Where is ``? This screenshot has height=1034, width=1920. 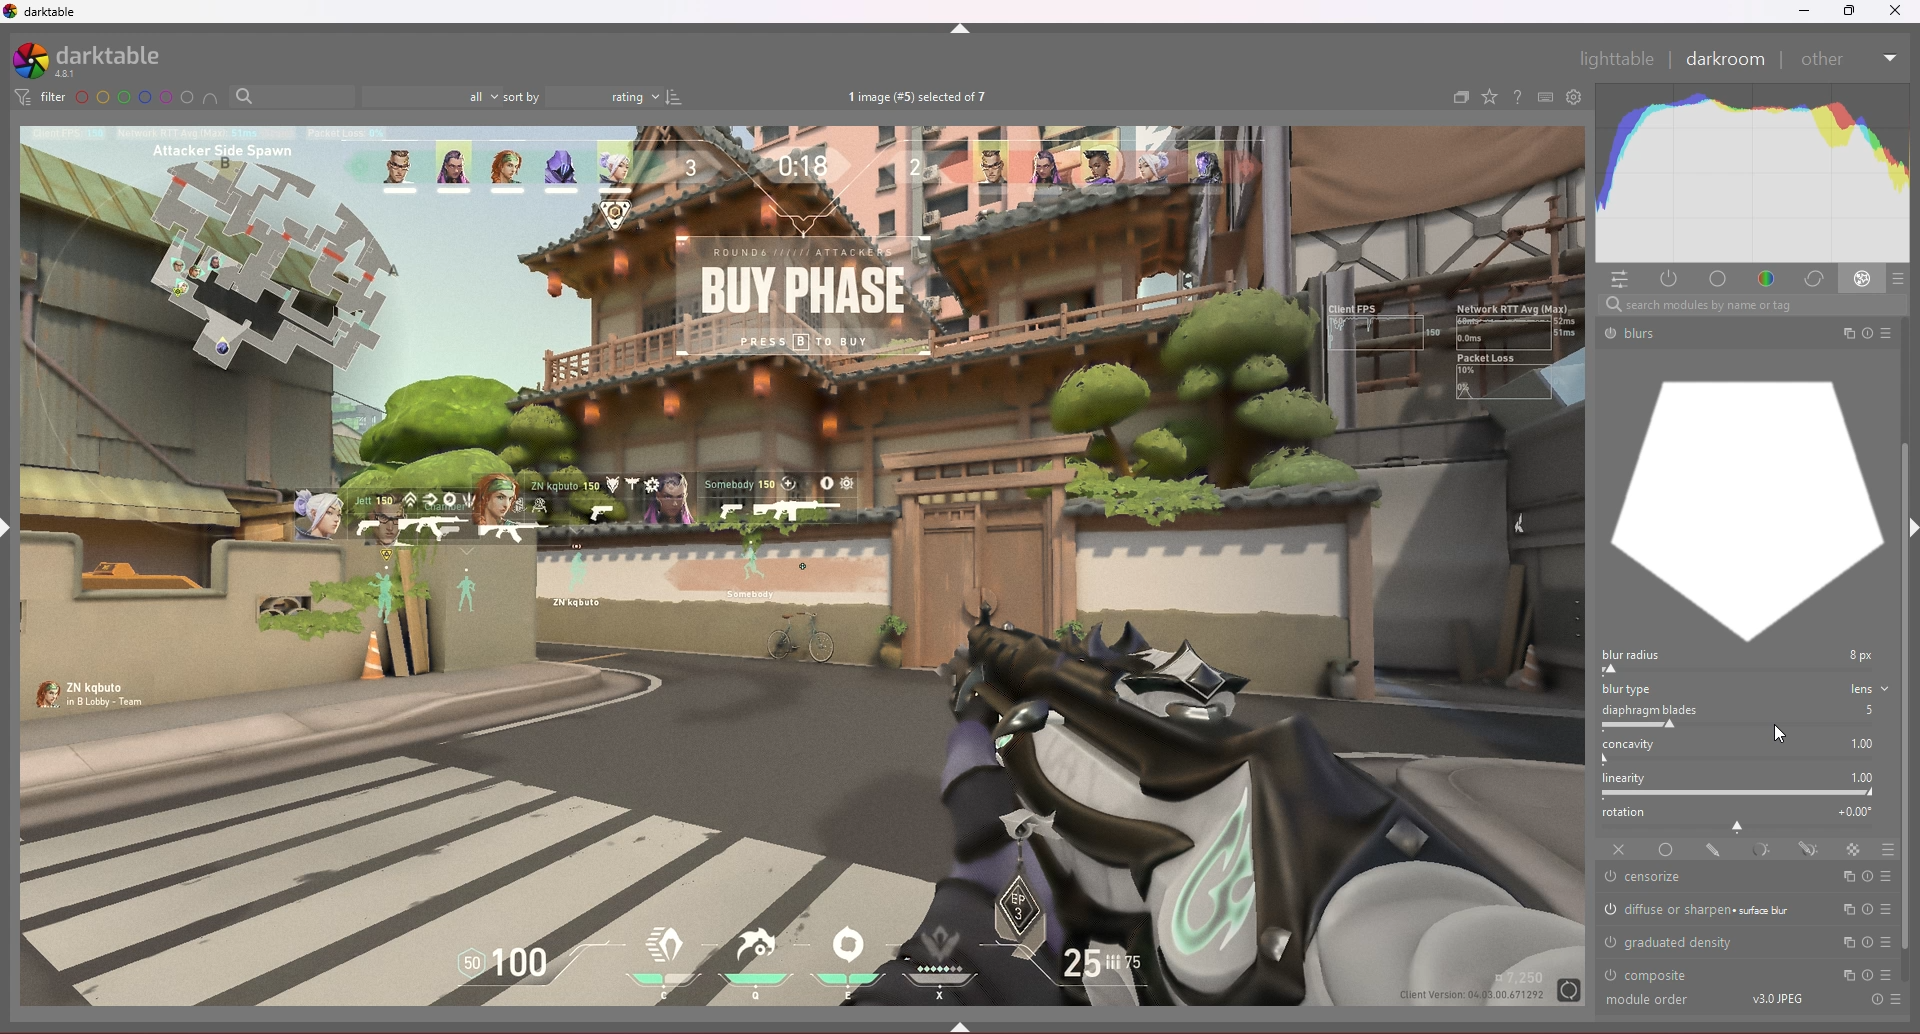
 is located at coordinates (1849, 333).